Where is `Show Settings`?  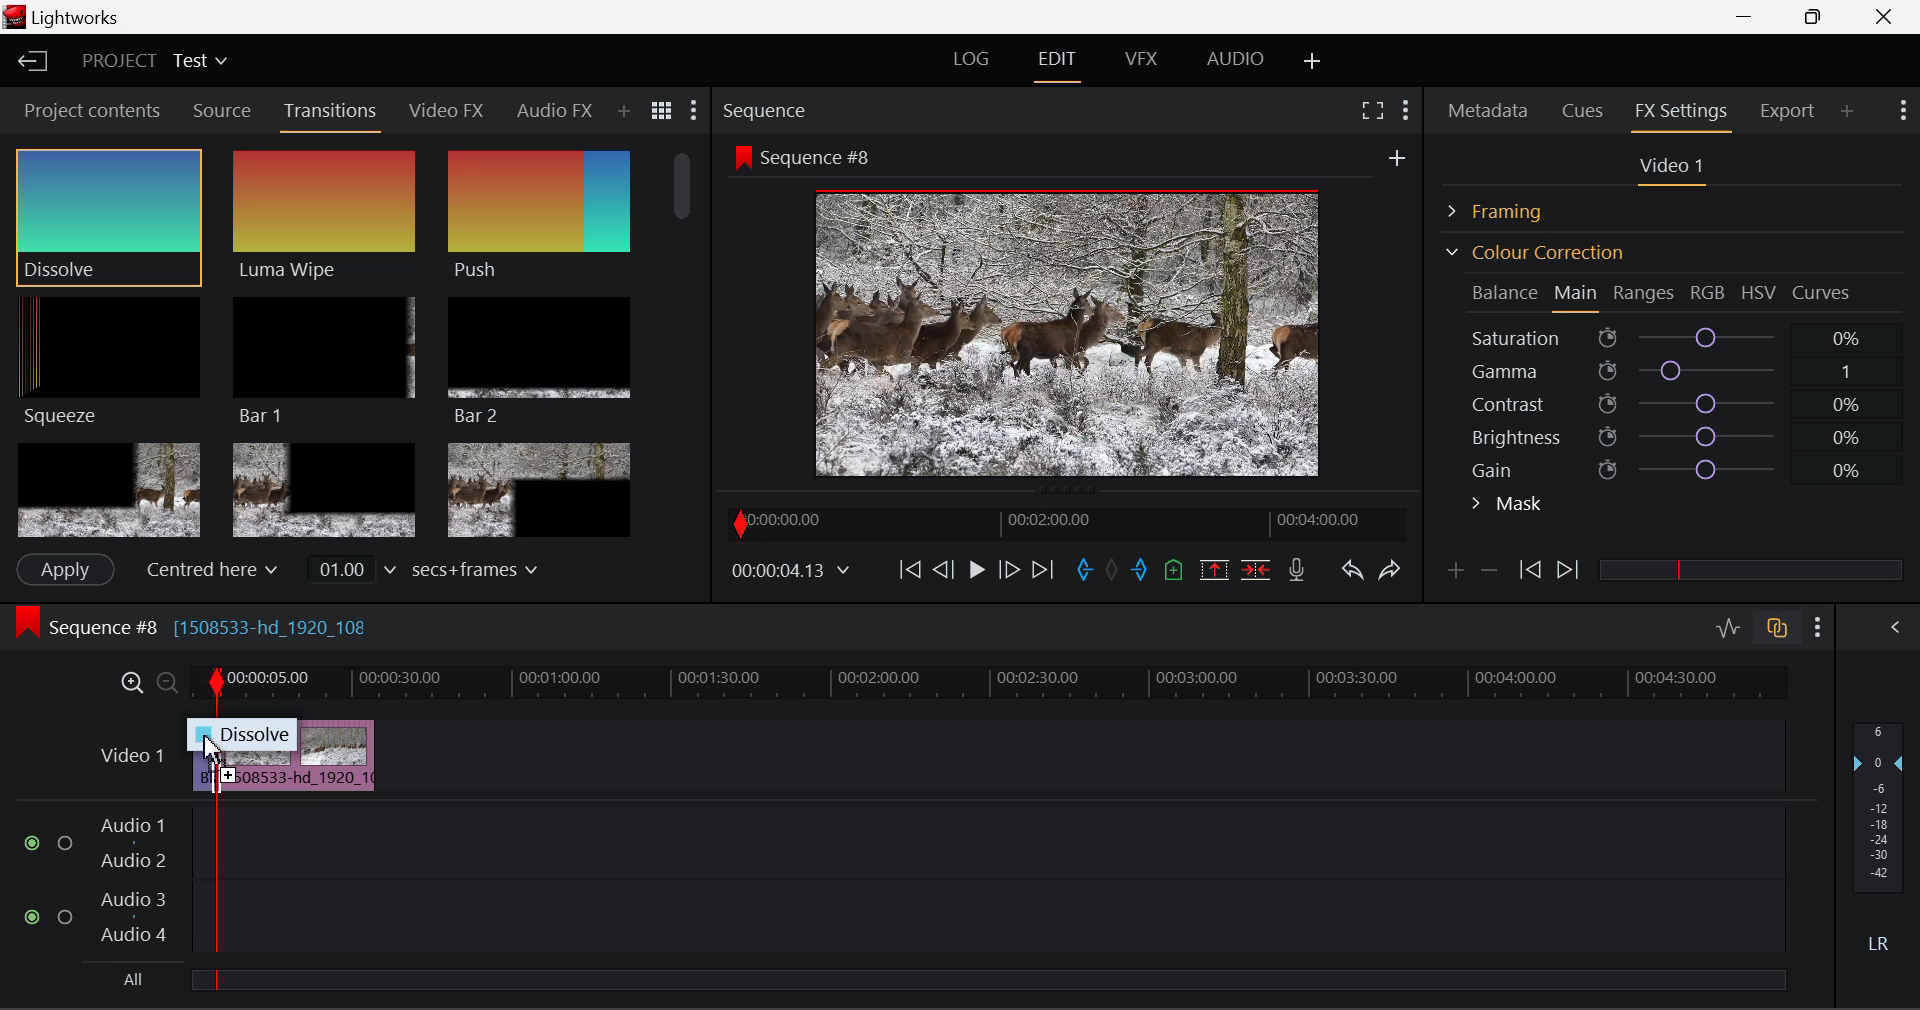
Show Settings is located at coordinates (1404, 107).